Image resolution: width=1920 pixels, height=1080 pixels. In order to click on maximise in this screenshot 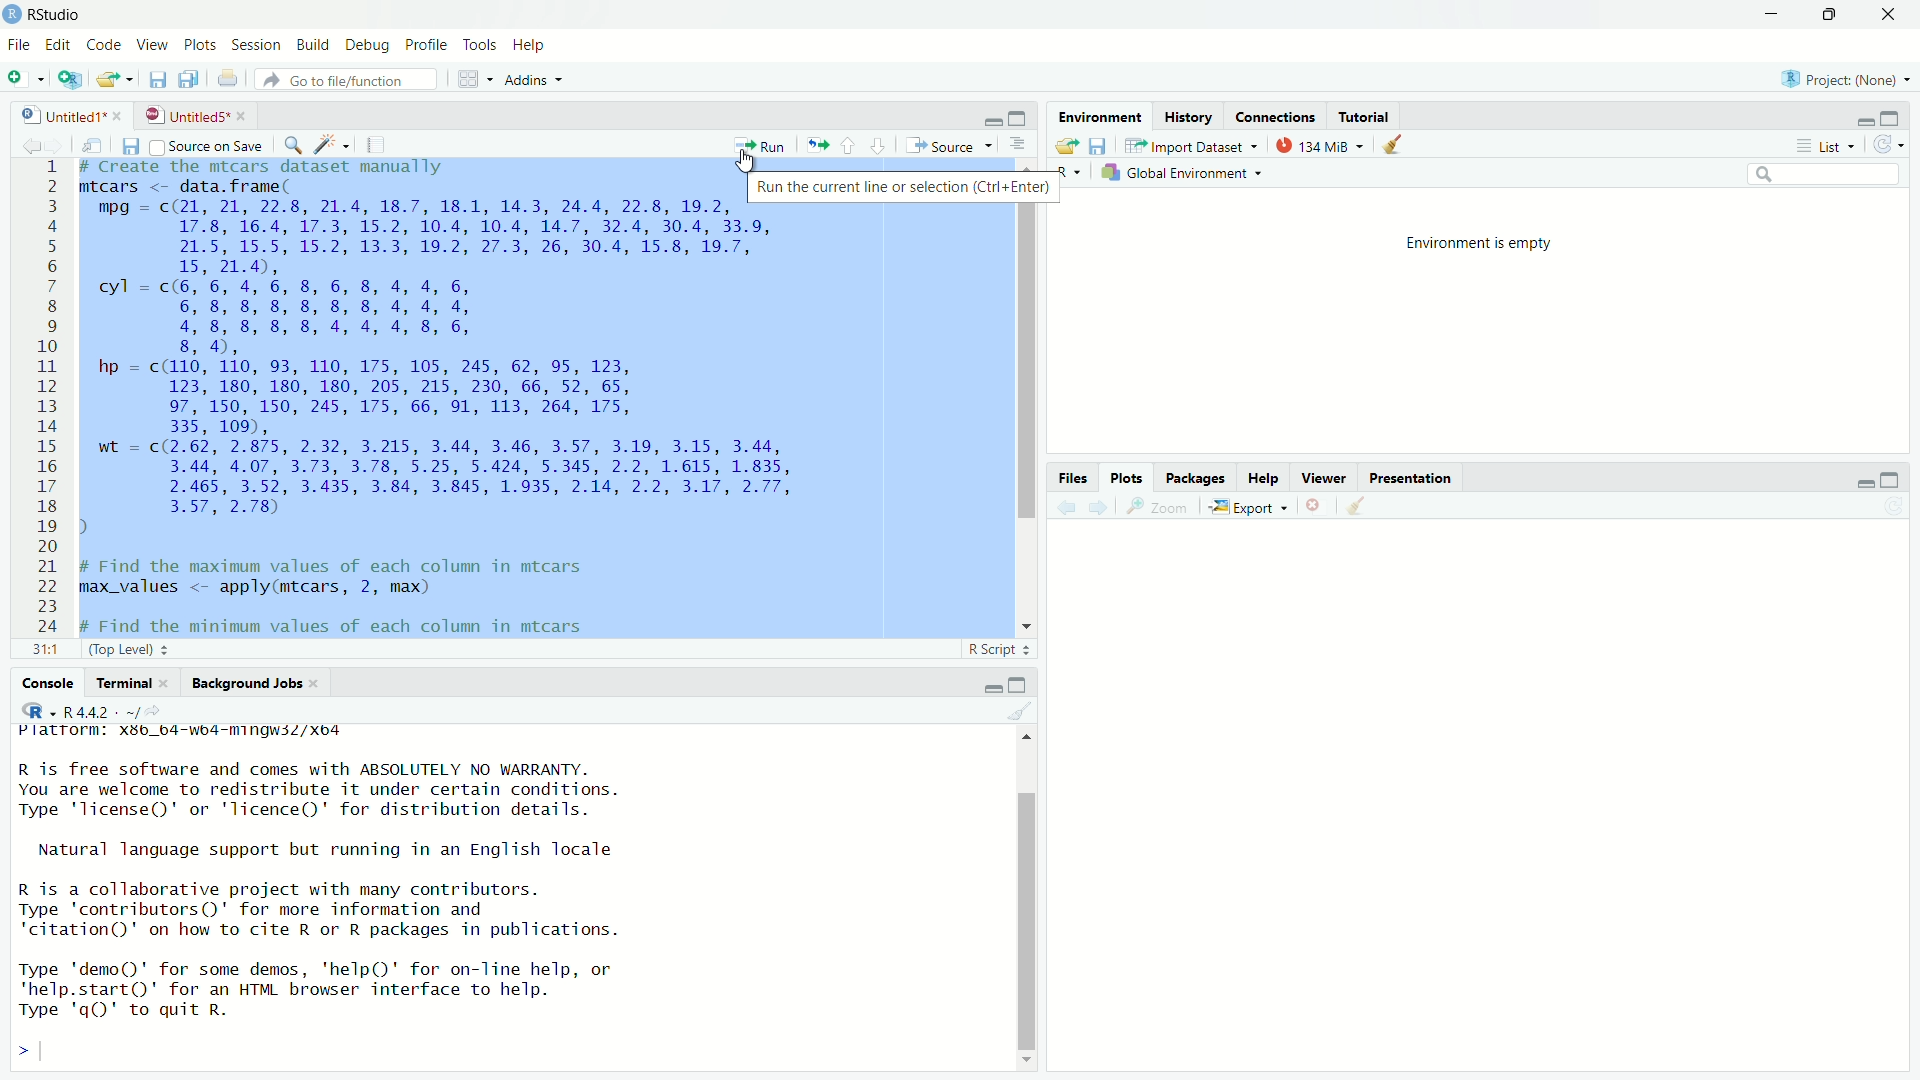, I will do `click(1020, 117)`.